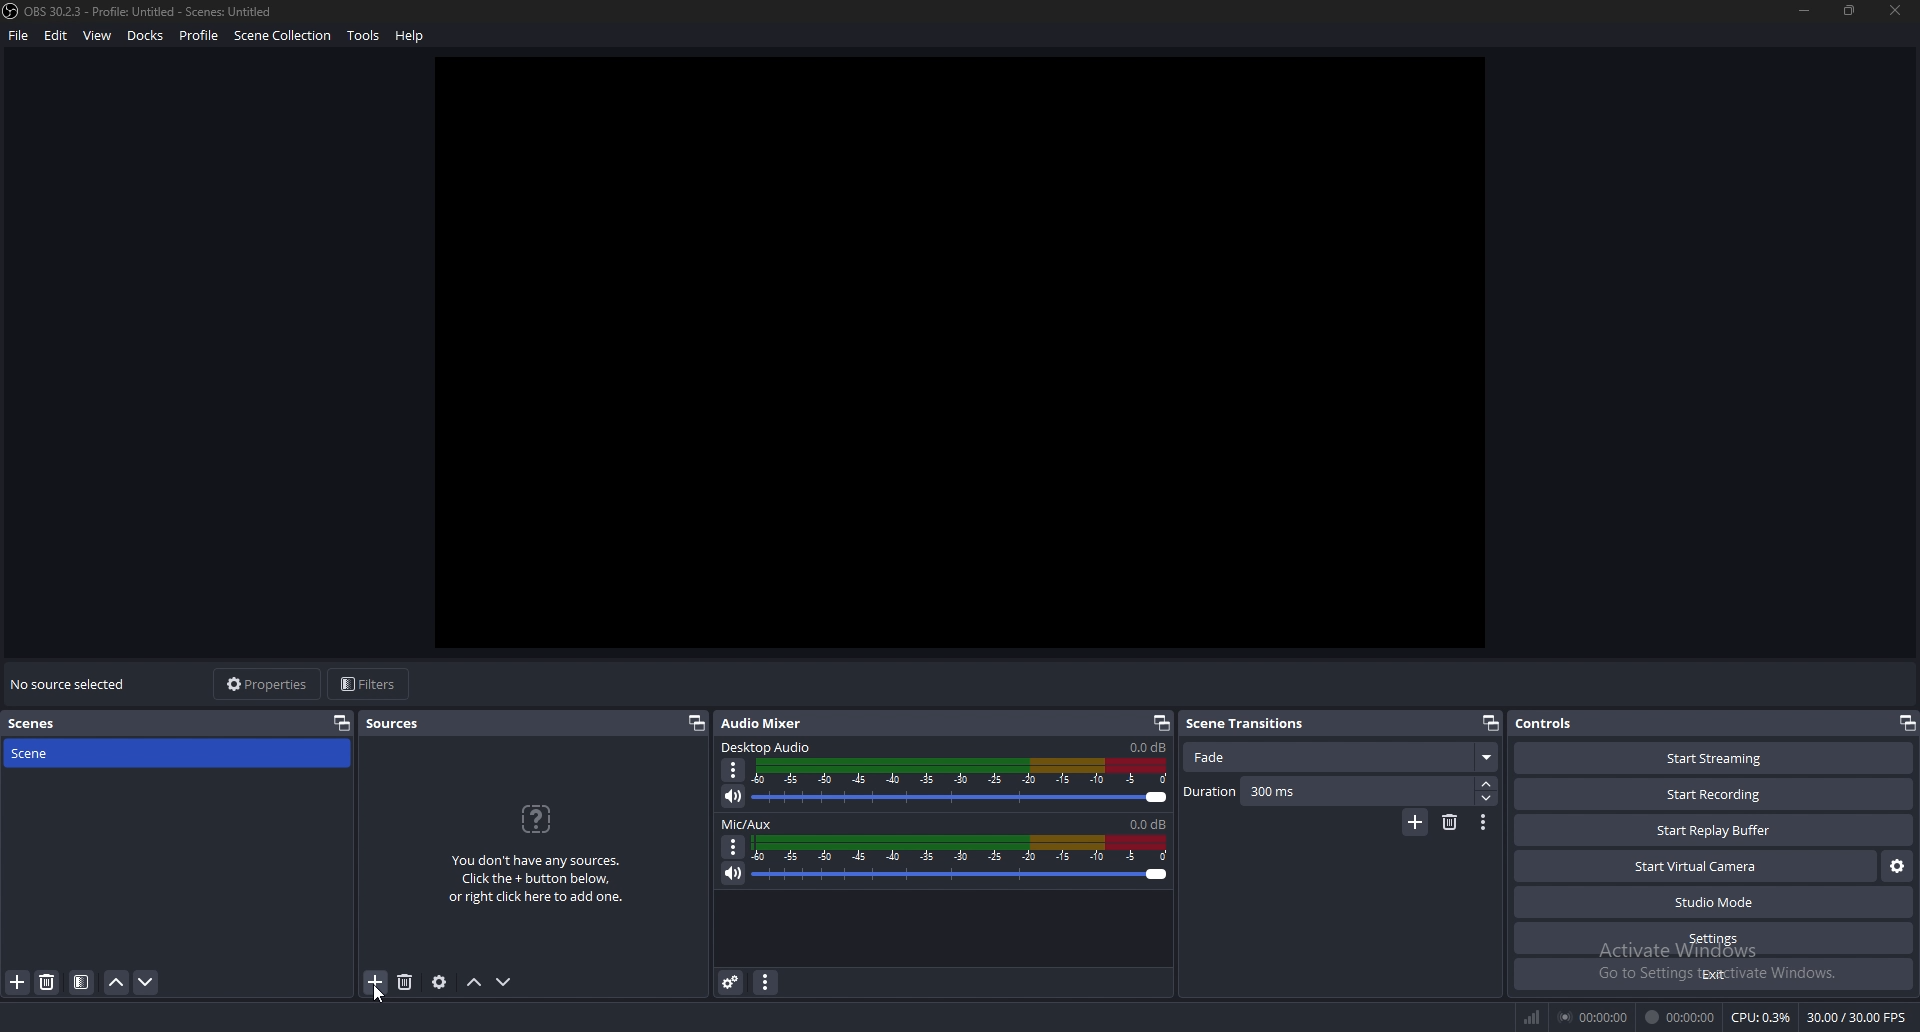  I want to click on popout, so click(696, 723).